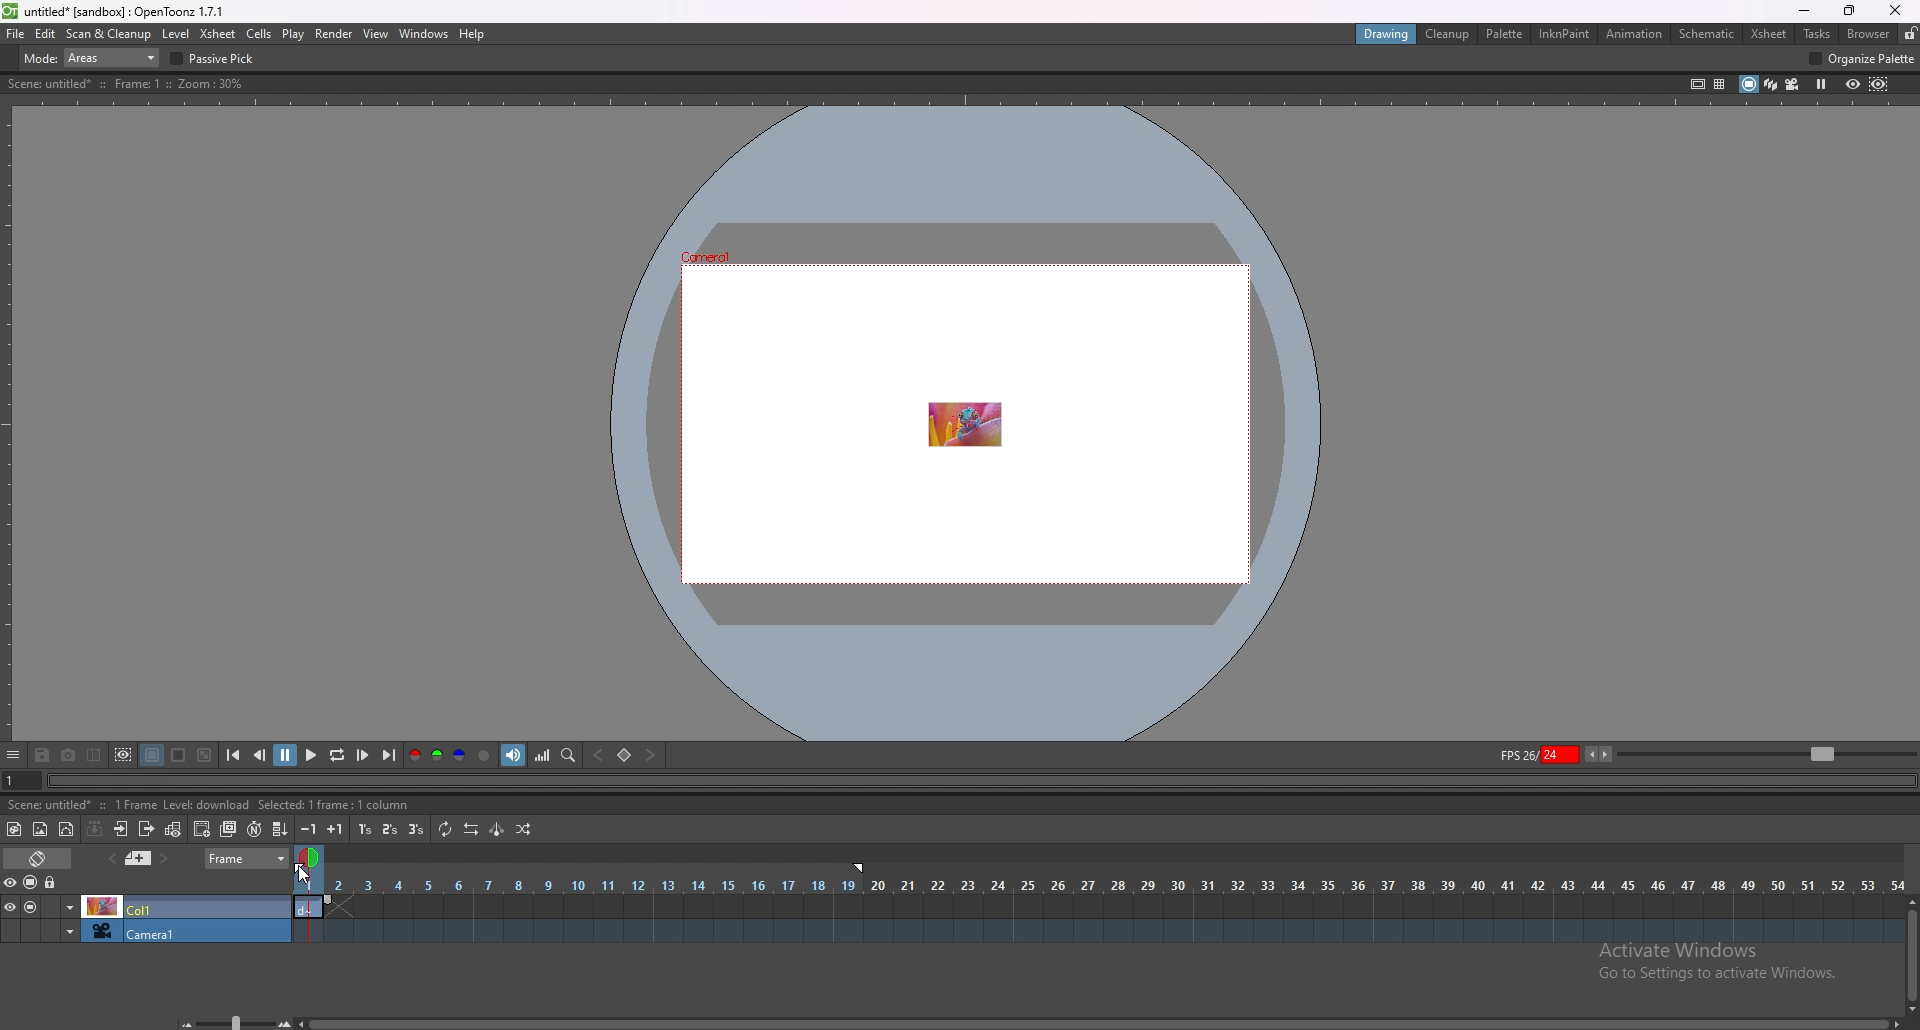  I want to click on pause, so click(287, 753).